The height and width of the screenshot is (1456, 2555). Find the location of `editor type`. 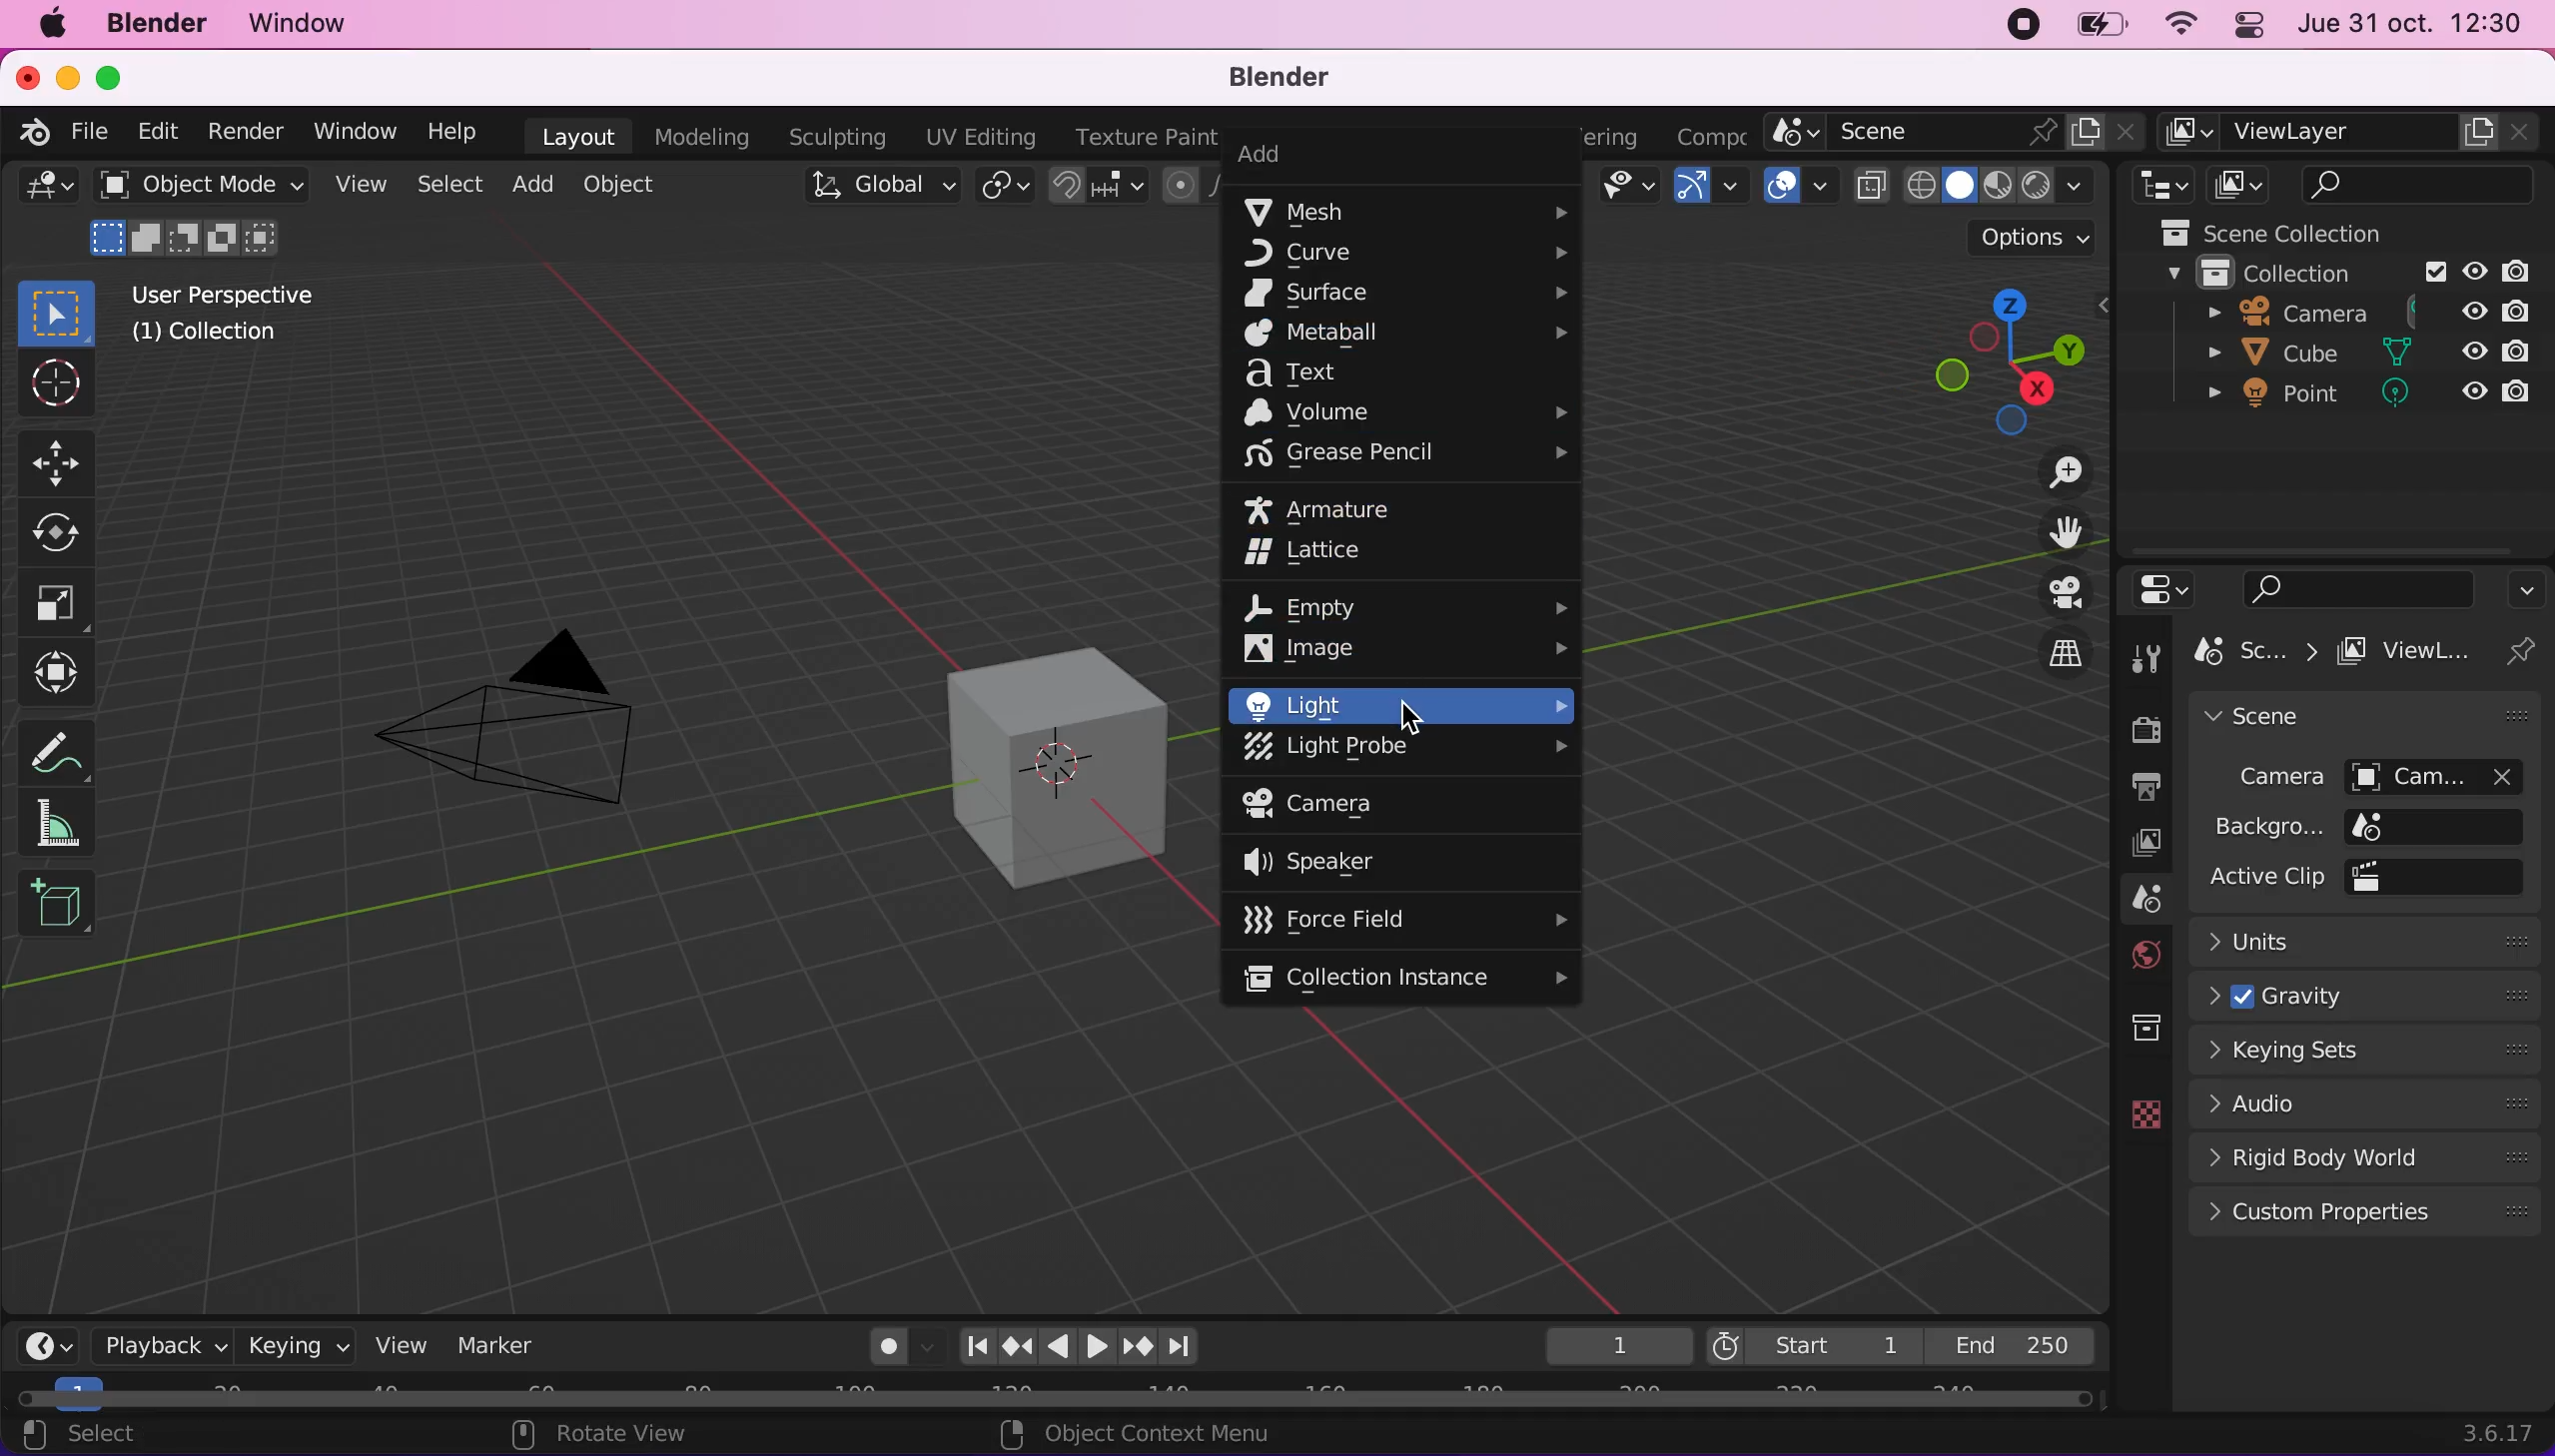

editor type is located at coordinates (2168, 586).